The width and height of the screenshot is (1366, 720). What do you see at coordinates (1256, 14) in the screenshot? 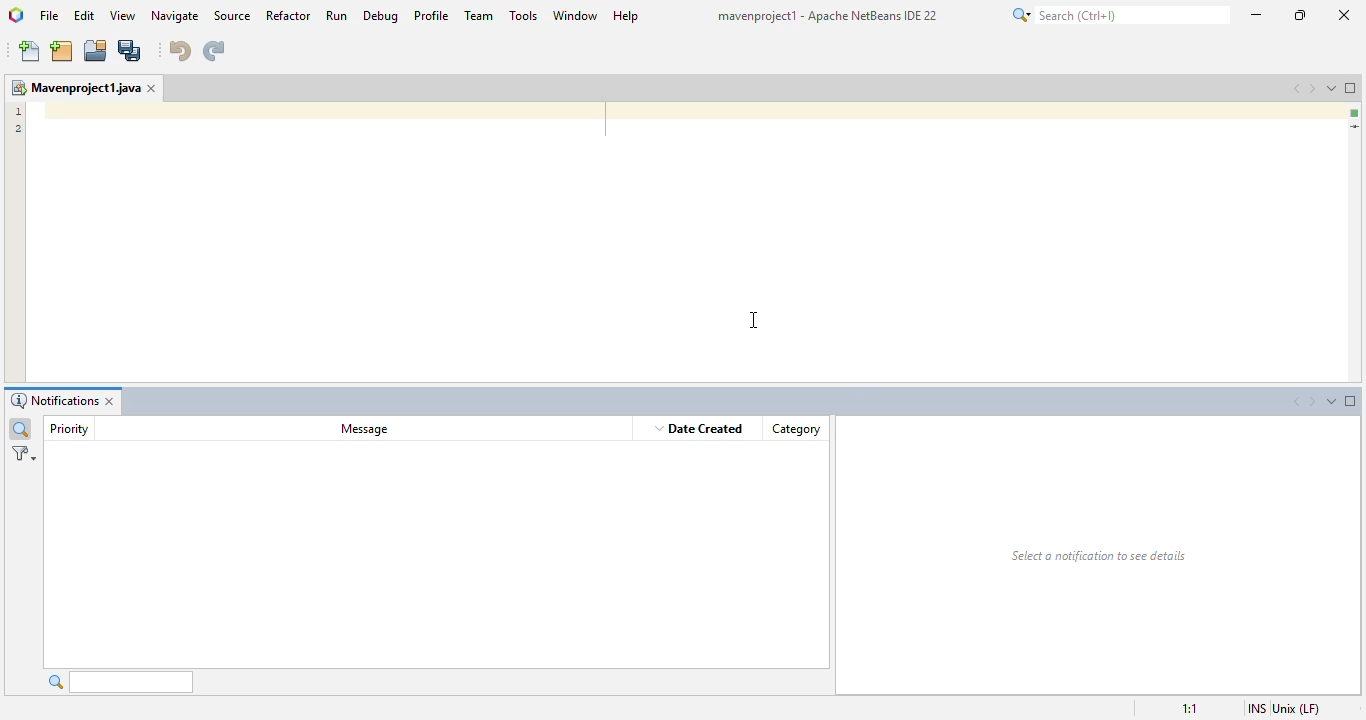
I see `minimize` at bounding box center [1256, 14].